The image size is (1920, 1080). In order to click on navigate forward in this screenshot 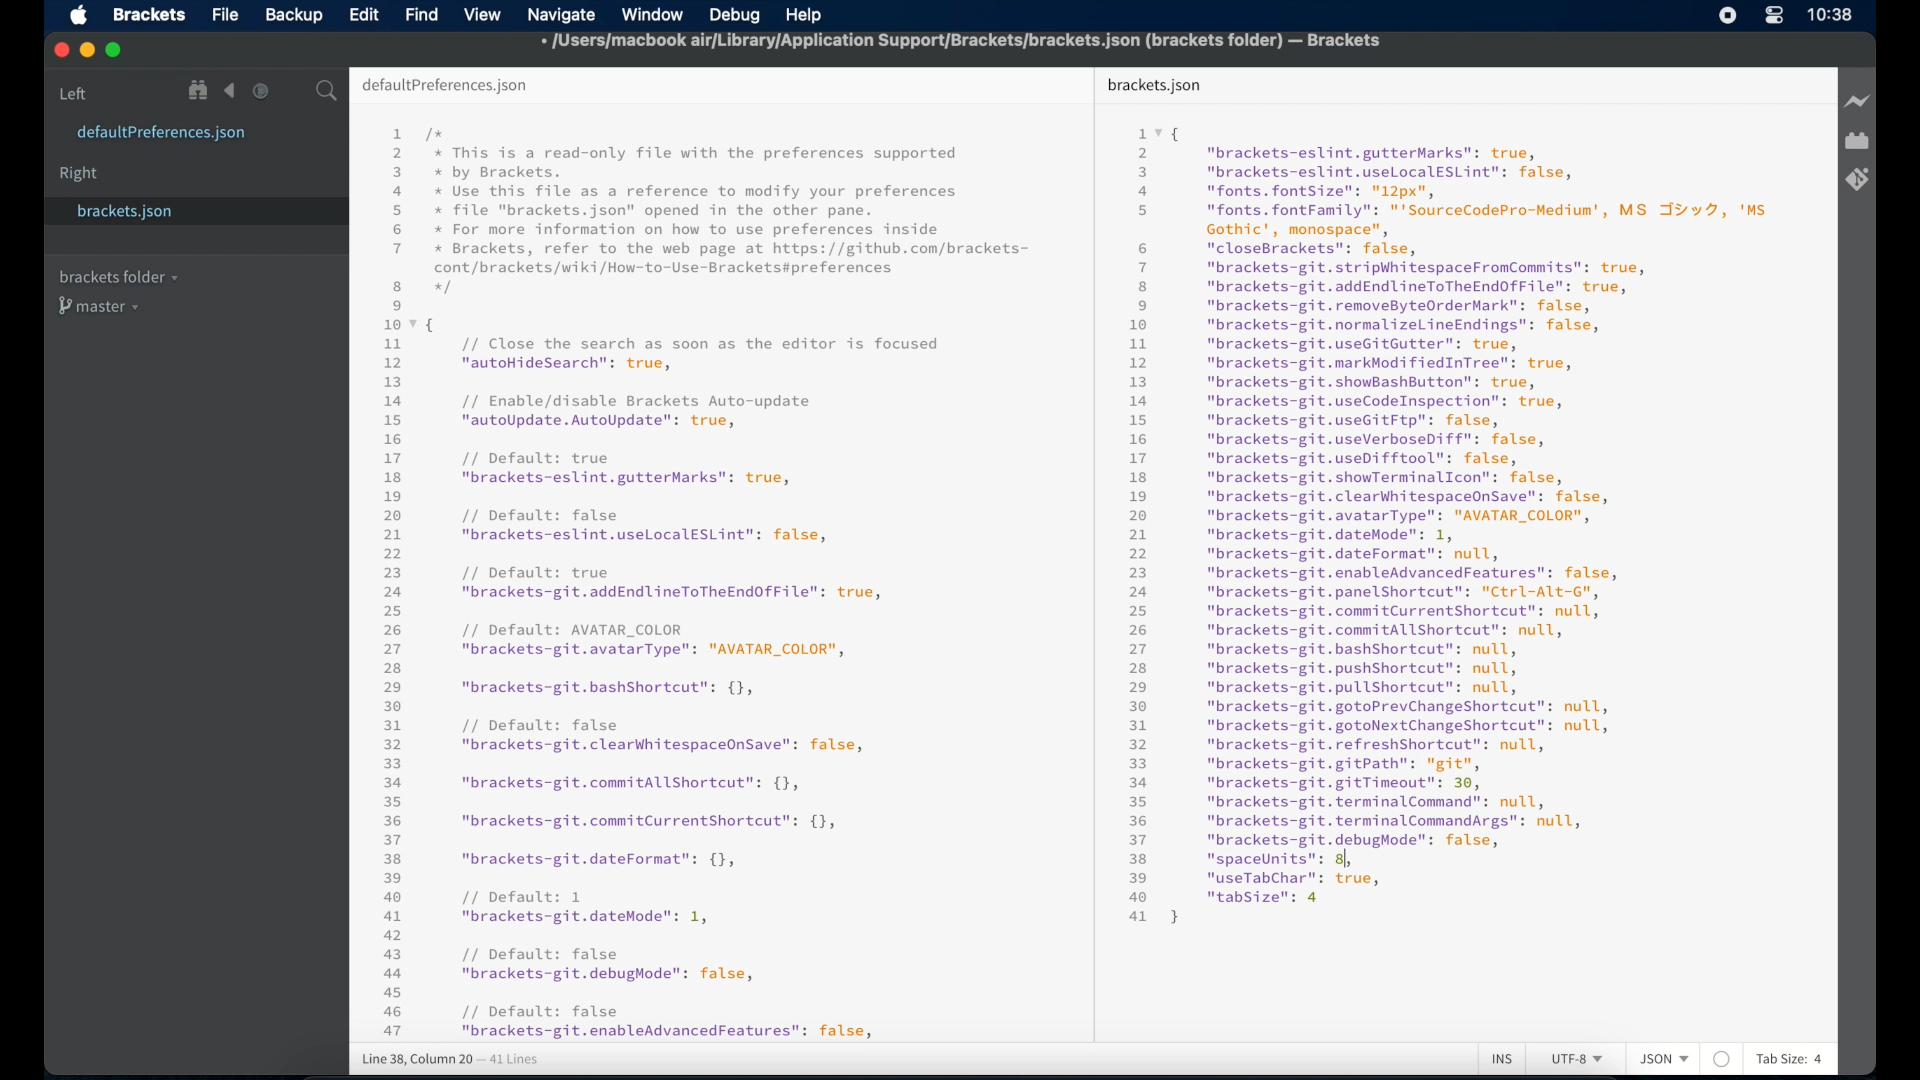, I will do `click(261, 91)`.